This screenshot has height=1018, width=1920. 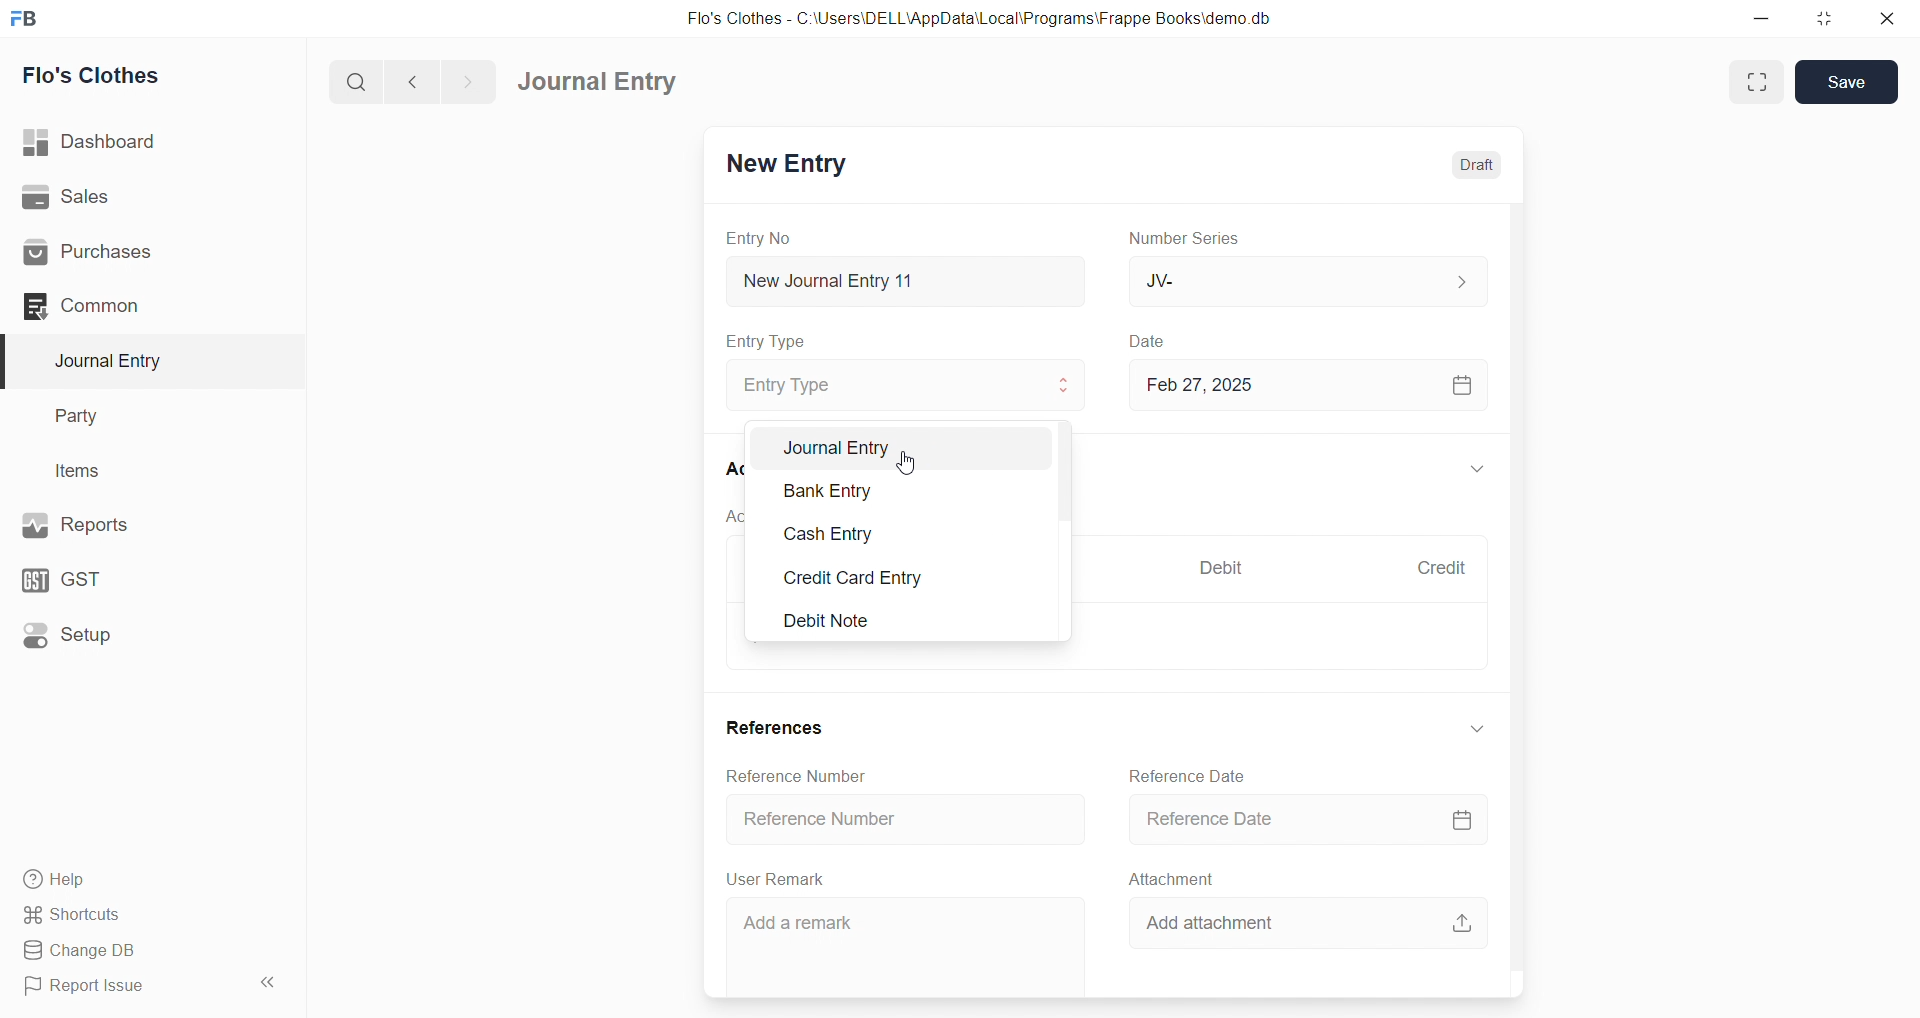 I want to click on Feb 27, 2025, so click(x=1306, y=385).